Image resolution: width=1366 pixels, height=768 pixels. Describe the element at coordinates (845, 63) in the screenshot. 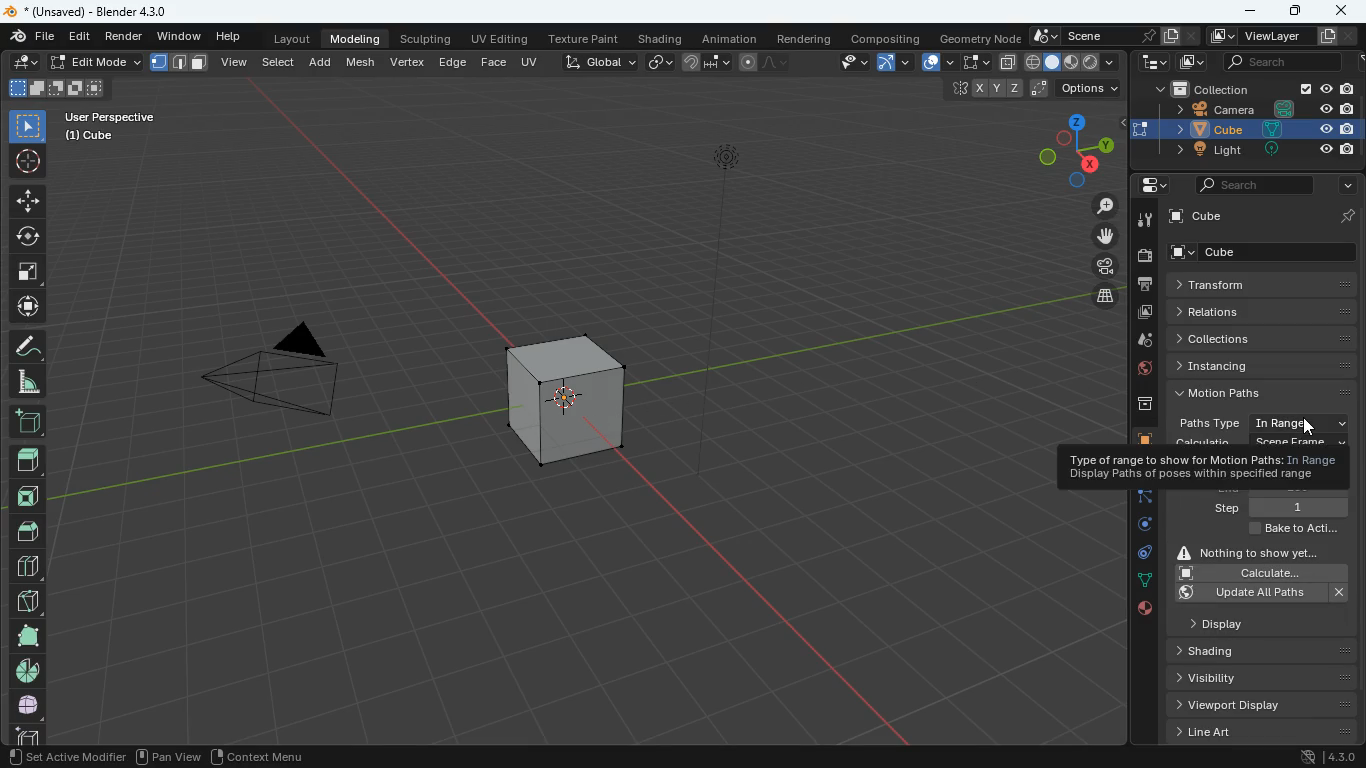

I see `view` at that location.